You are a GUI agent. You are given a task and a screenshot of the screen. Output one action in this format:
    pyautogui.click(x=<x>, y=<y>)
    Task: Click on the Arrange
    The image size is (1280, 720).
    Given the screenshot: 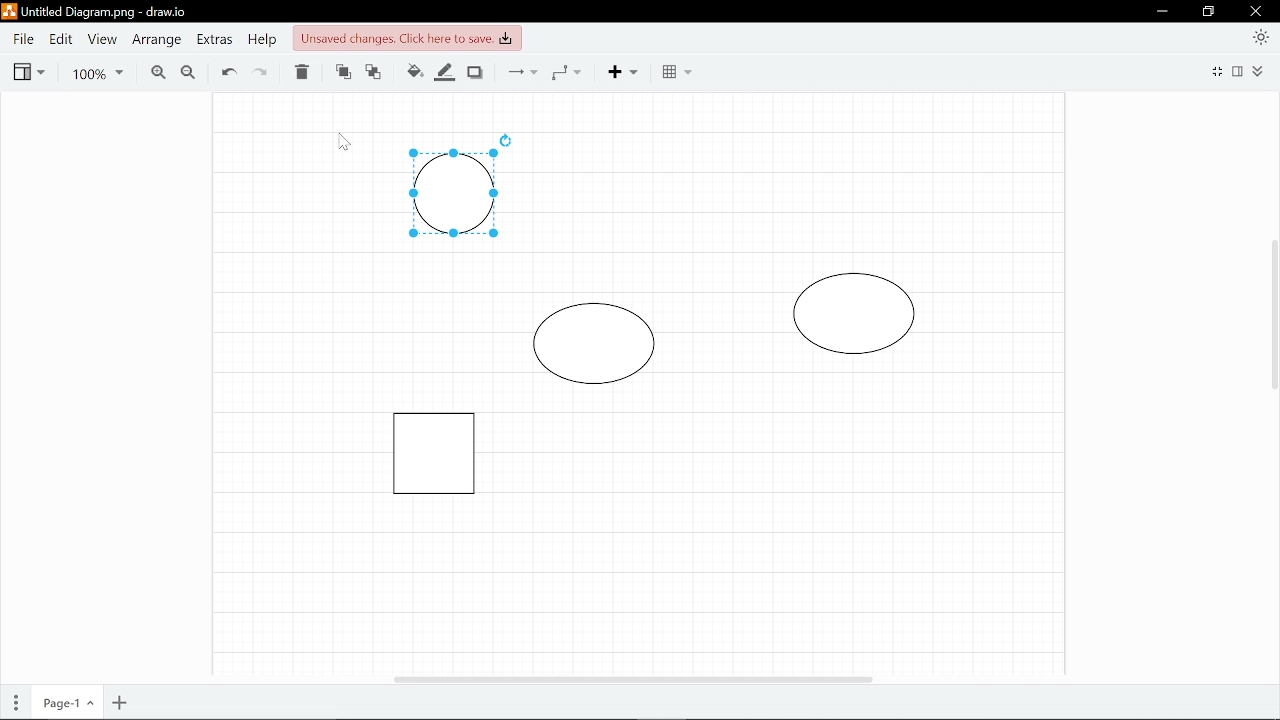 What is the action you would take?
    pyautogui.click(x=155, y=40)
    